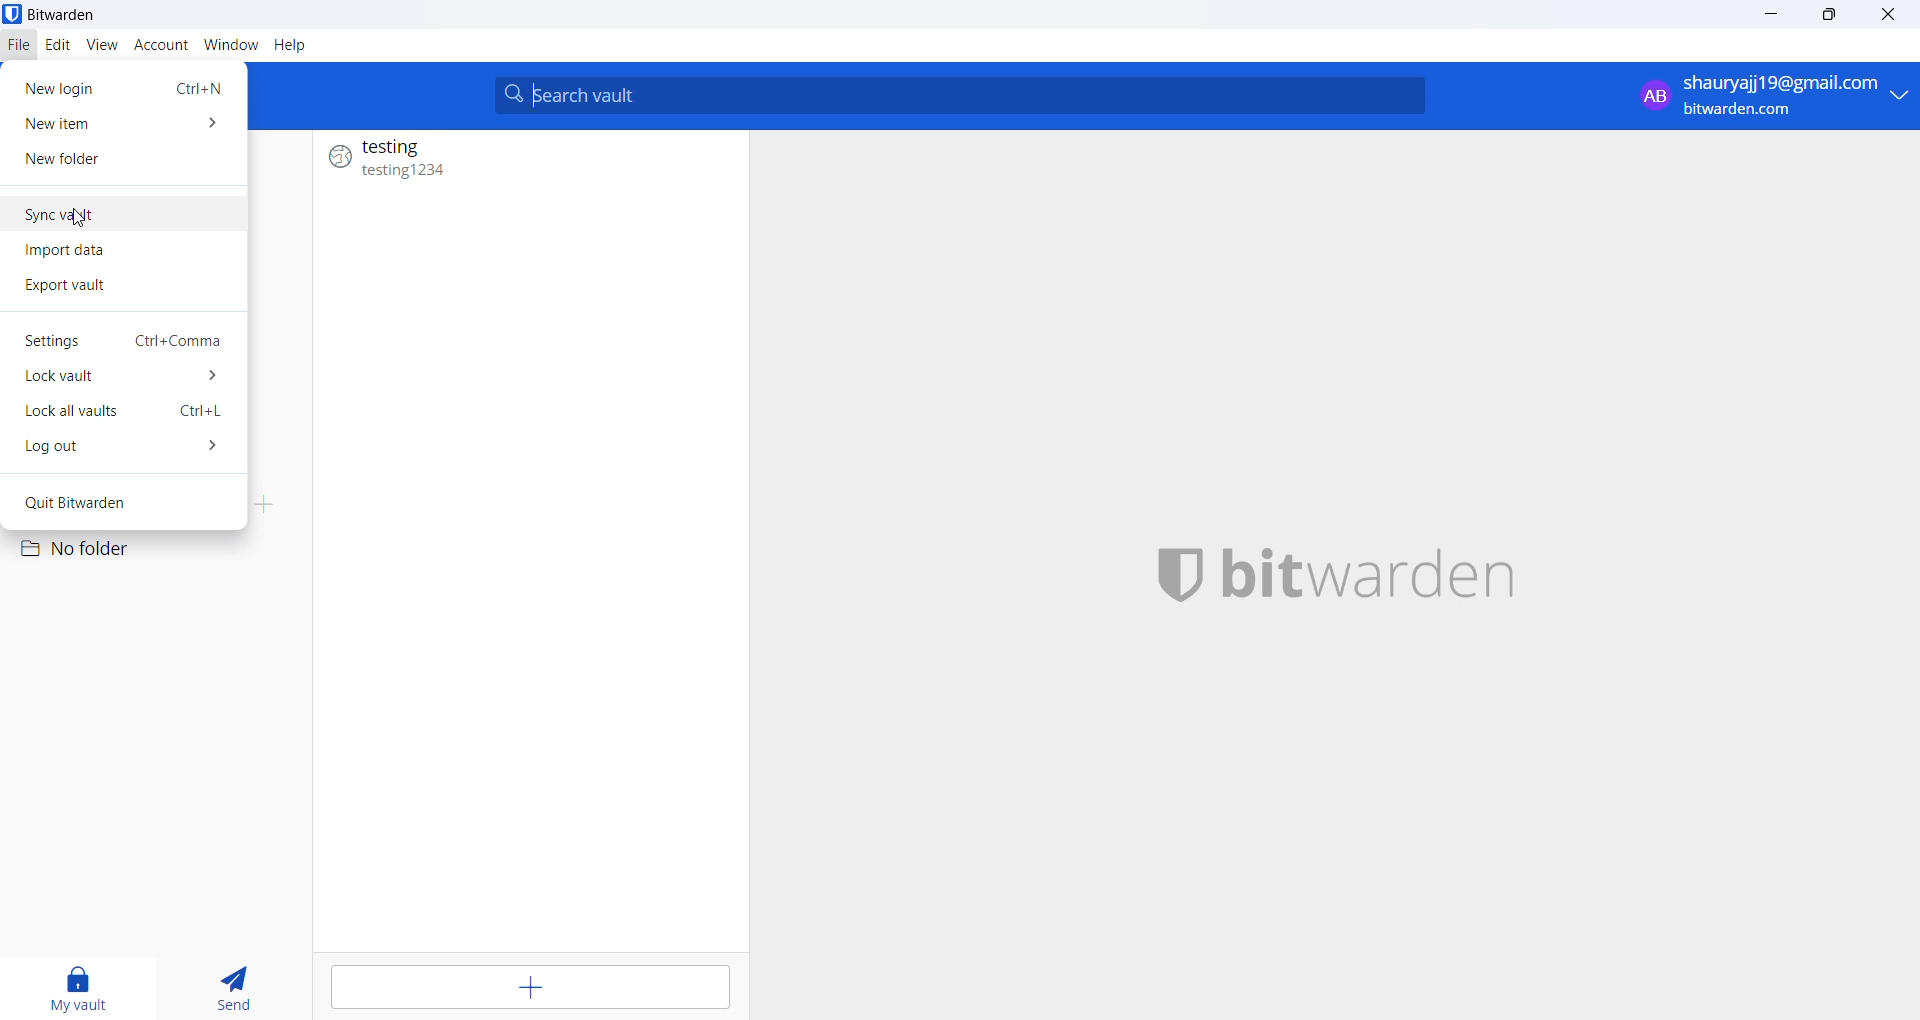 The height and width of the screenshot is (1020, 1920). What do you see at coordinates (124, 125) in the screenshot?
I see `new item` at bounding box center [124, 125].